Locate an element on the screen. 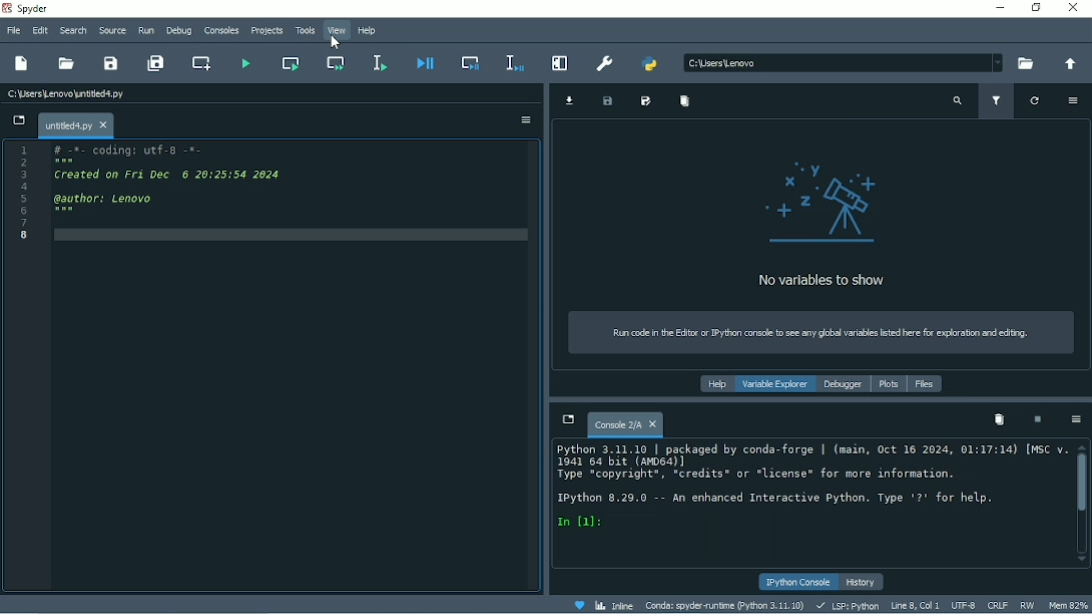  Debug is located at coordinates (179, 31).